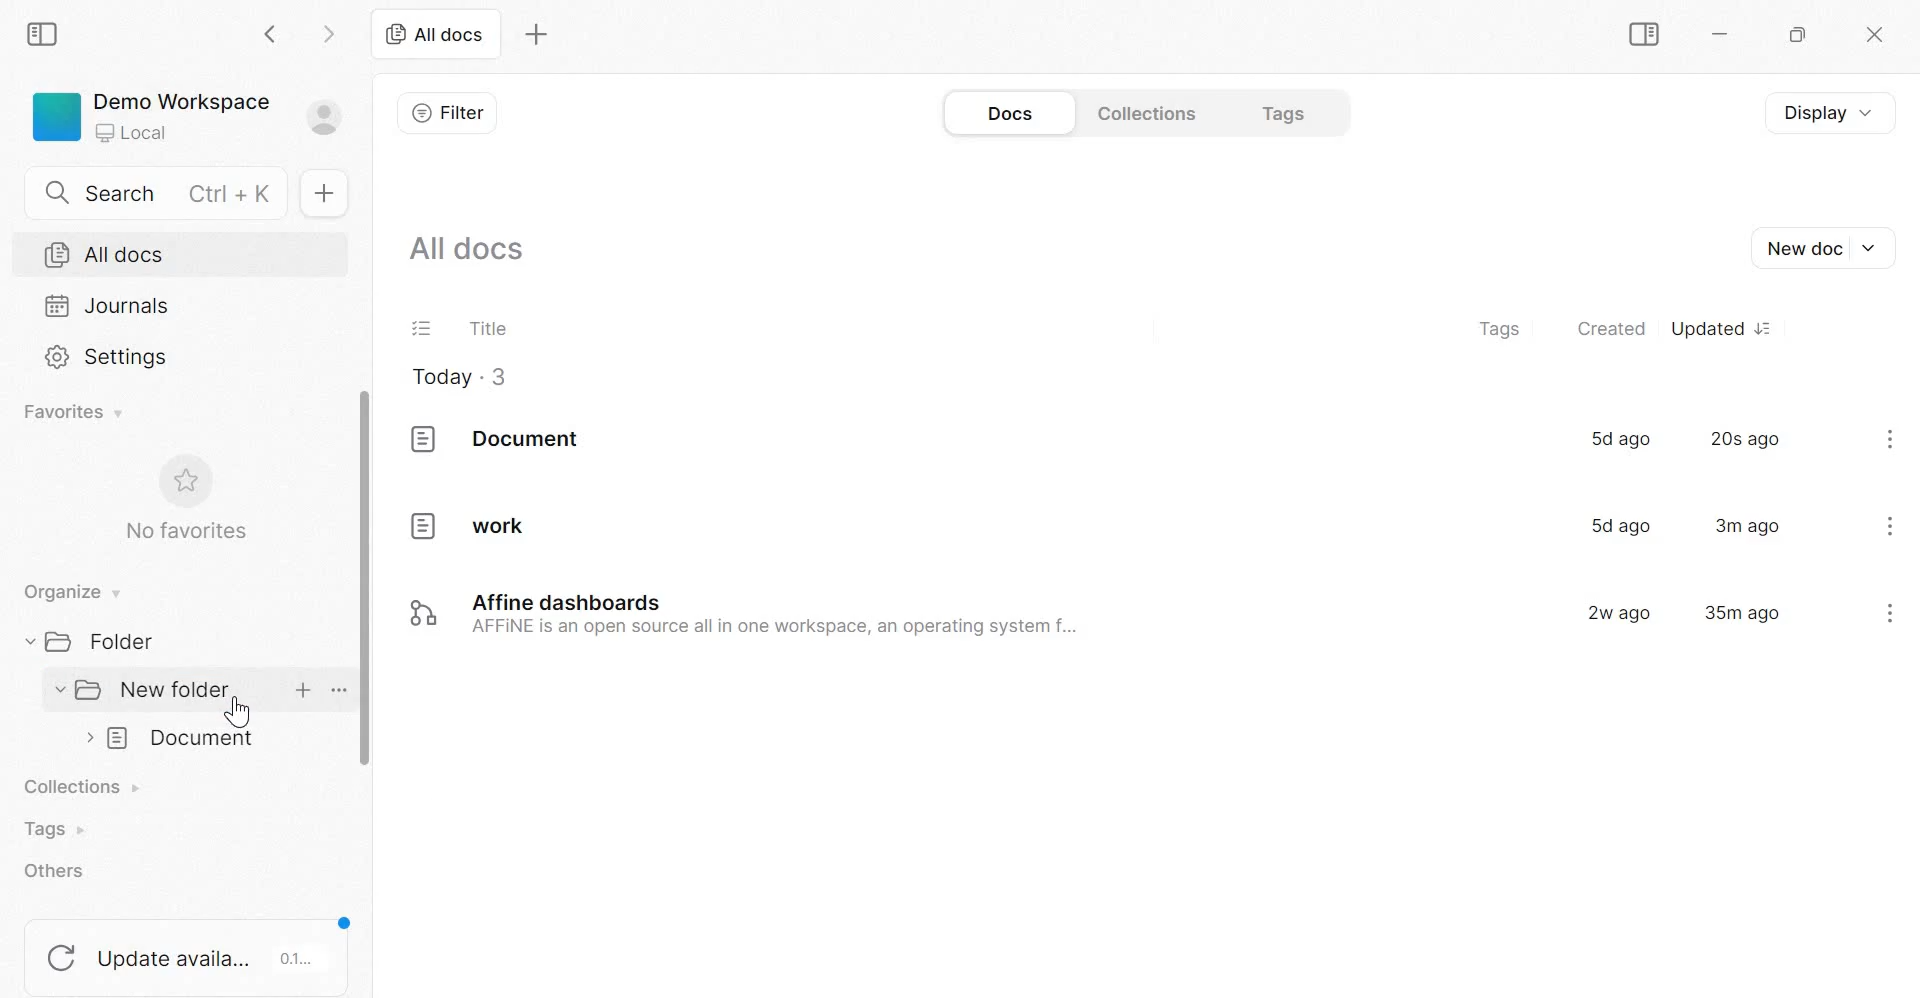  What do you see at coordinates (1007, 111) in the screenshot?
I see `Docs` at bounding box center [1007, 111].